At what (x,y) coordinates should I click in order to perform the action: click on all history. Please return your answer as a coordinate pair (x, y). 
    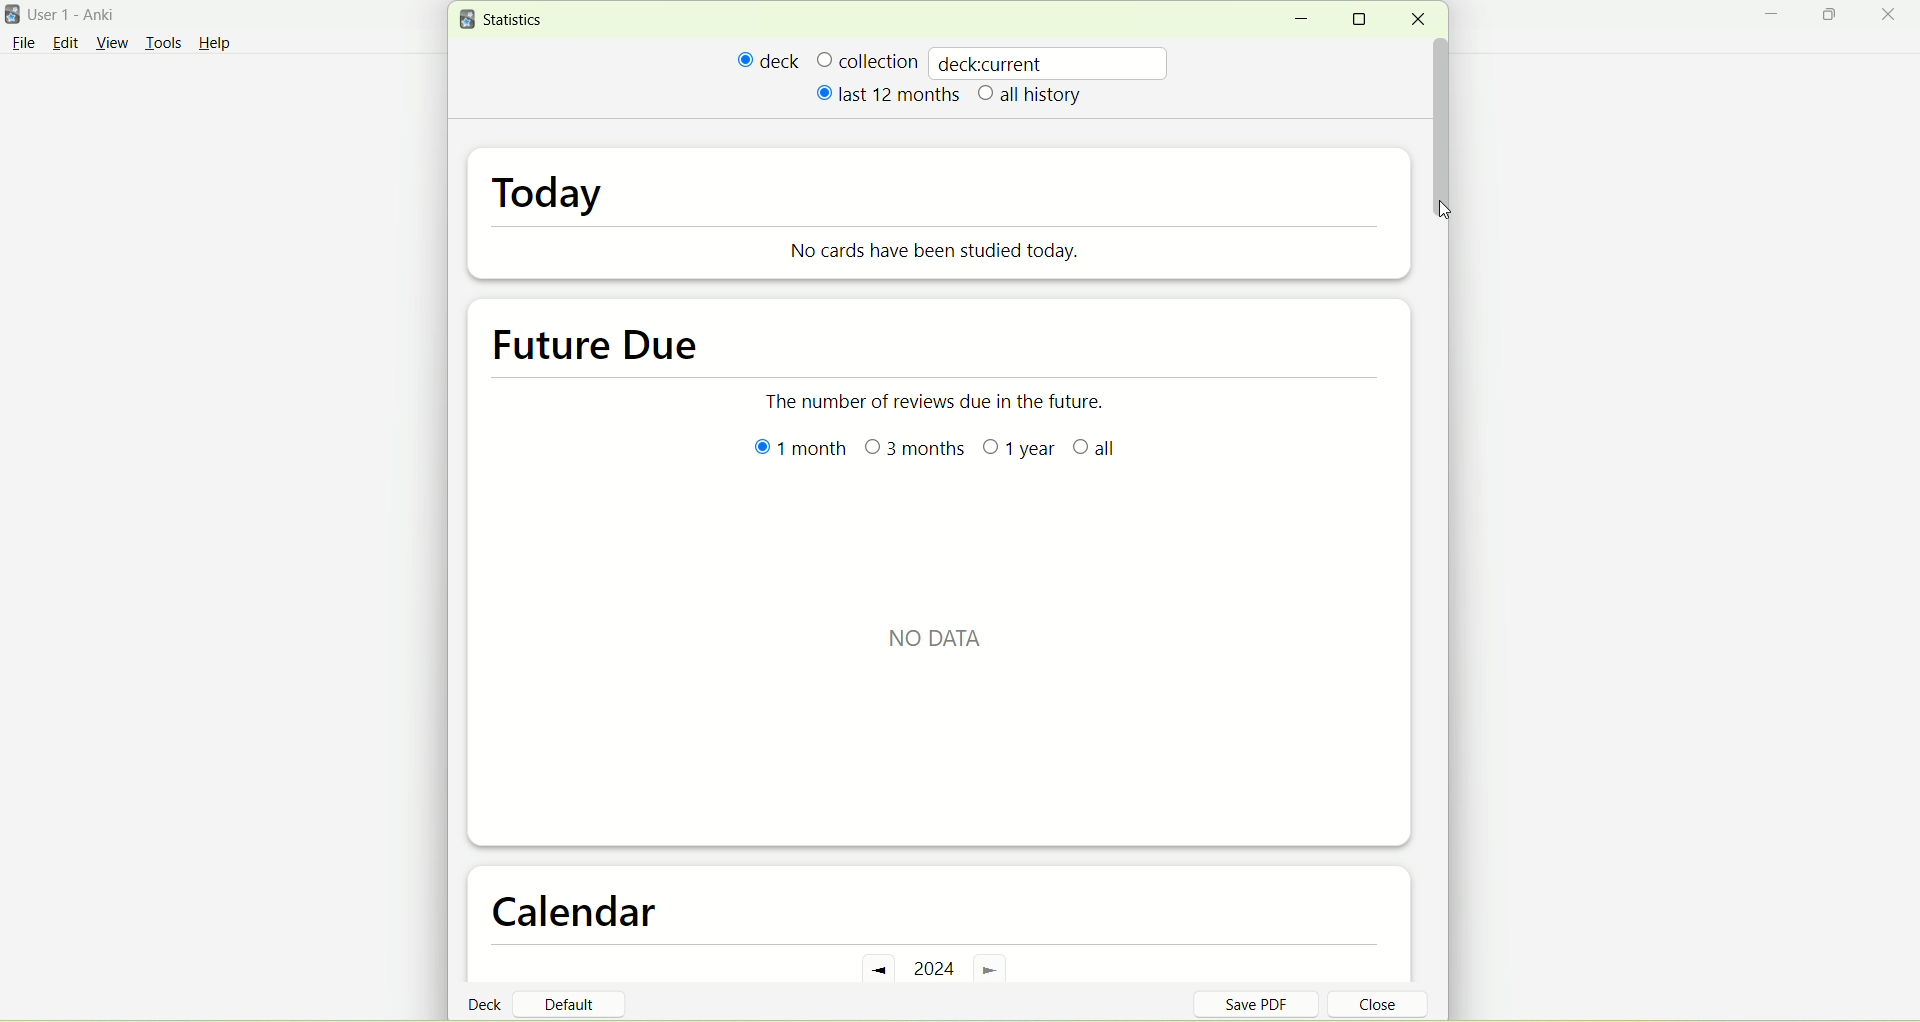
    Looking at the image, I should click on (1031, 96).